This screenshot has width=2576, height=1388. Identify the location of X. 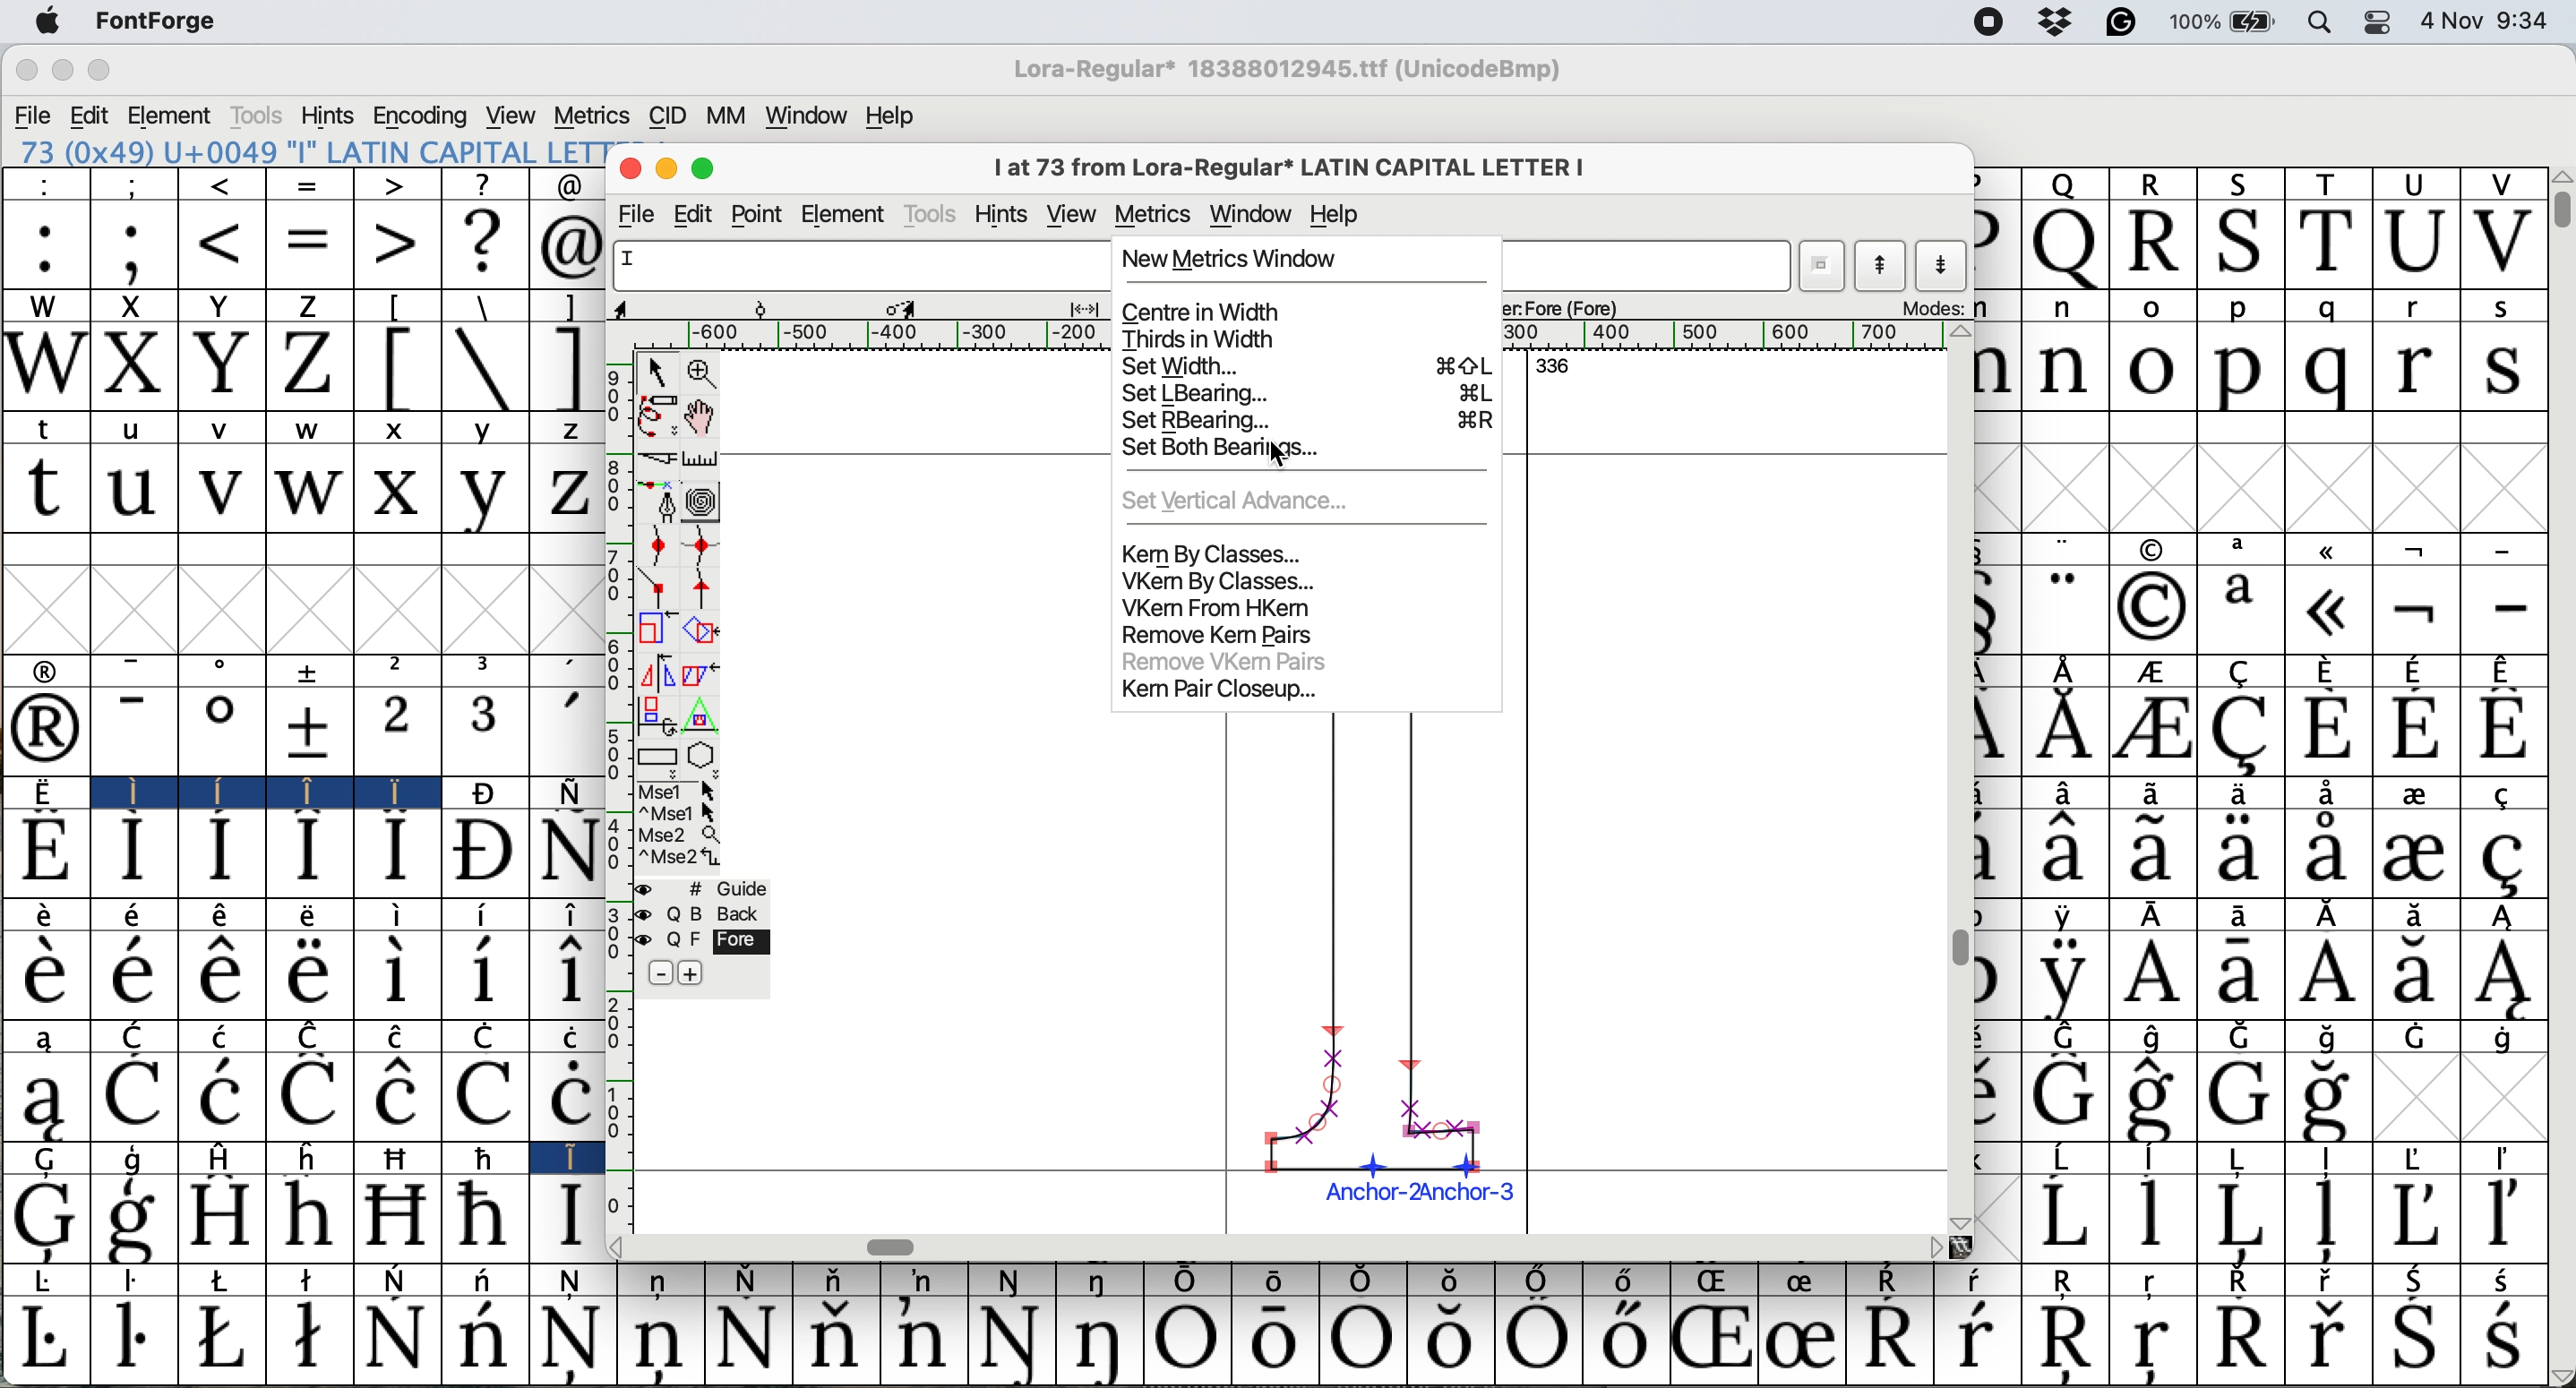
(131, 306).